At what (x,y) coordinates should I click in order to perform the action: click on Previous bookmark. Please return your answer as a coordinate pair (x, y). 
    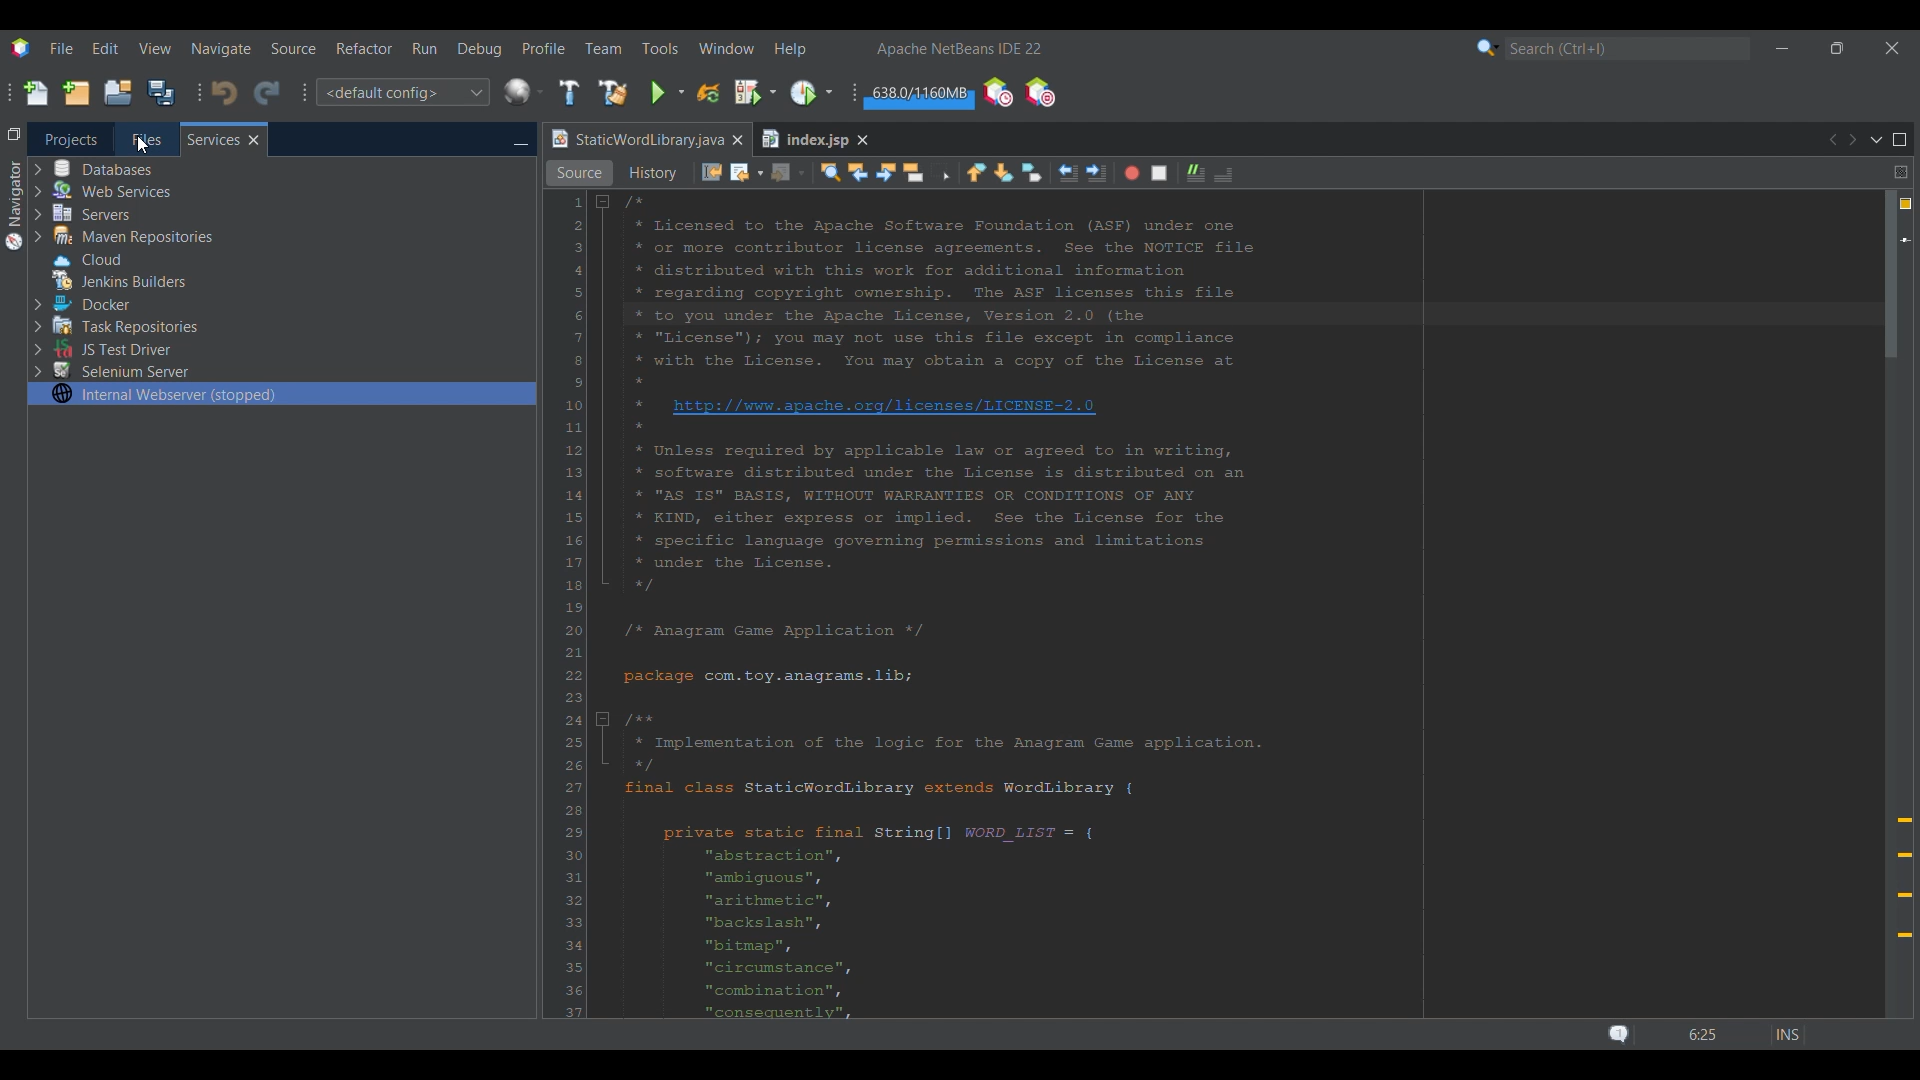
    Looking at the image, I should click on (976, 173).